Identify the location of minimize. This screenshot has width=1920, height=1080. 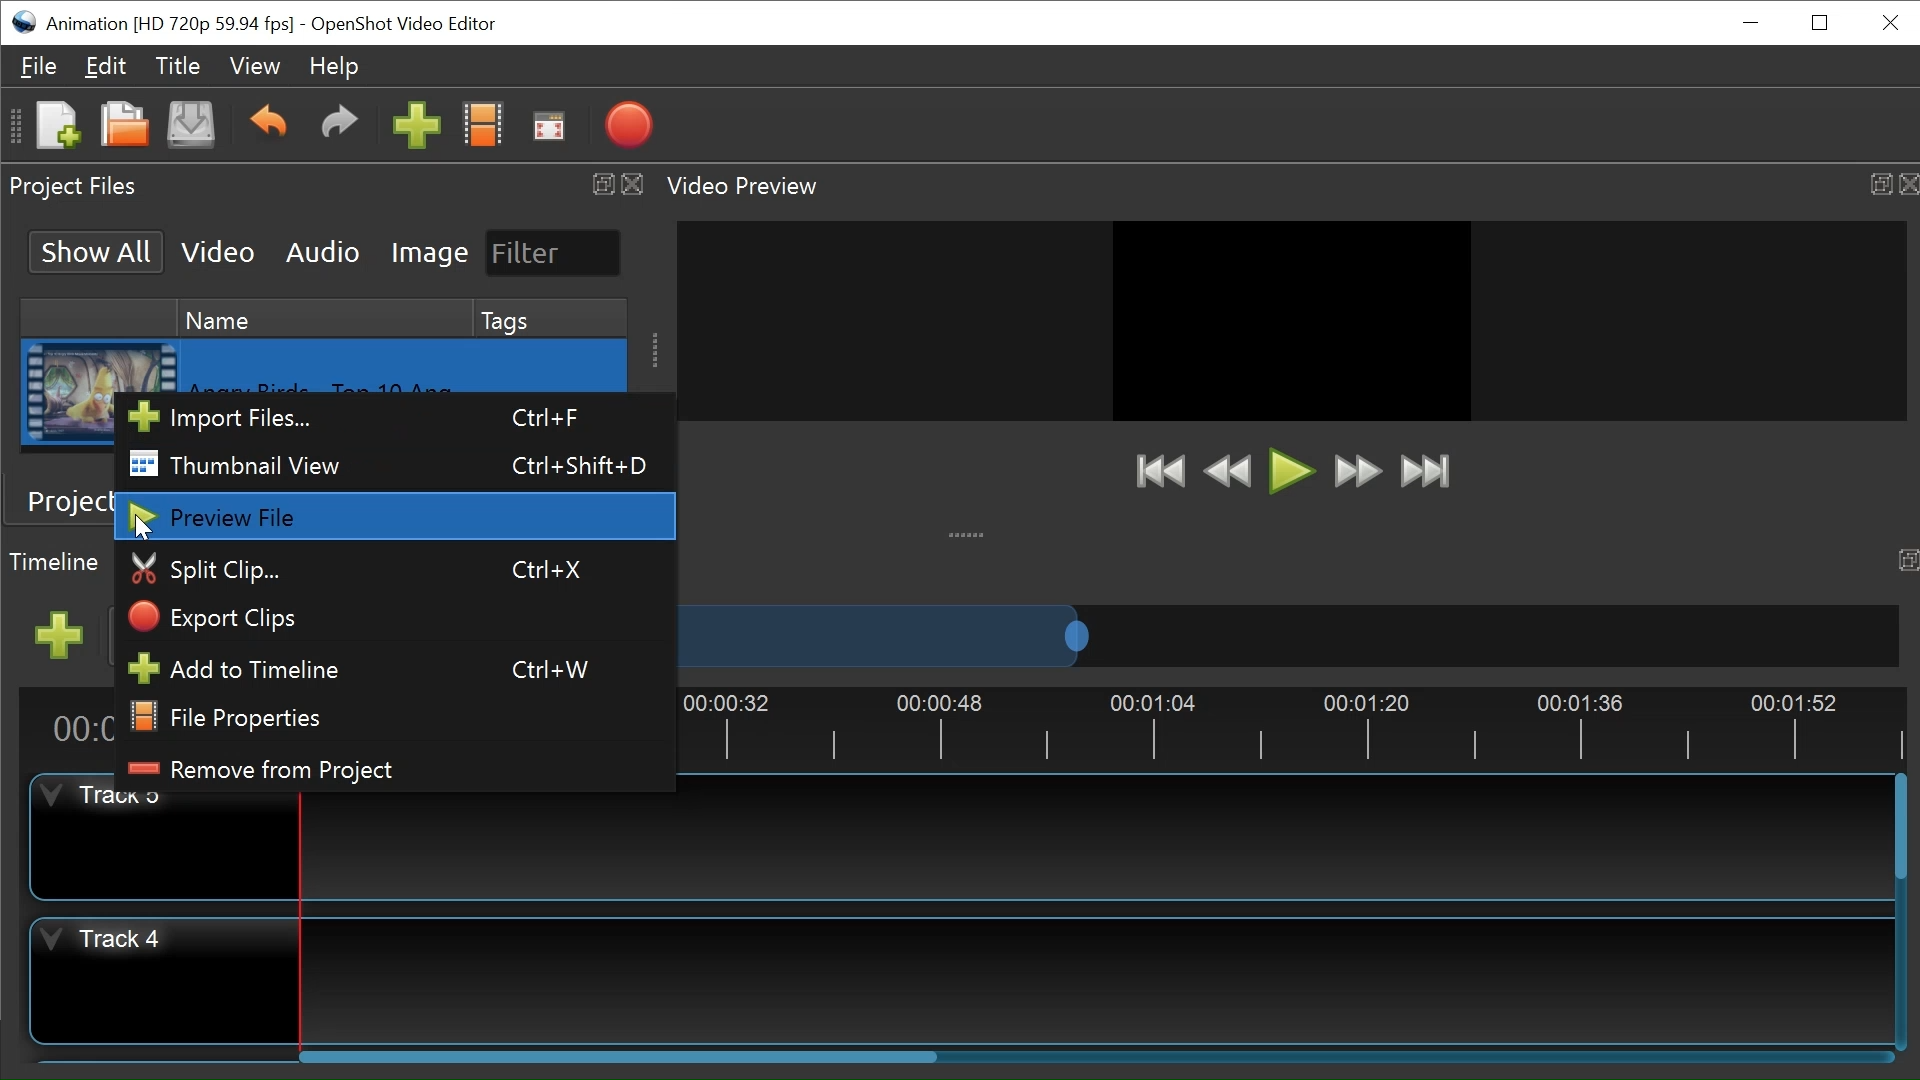
(1751, 21).